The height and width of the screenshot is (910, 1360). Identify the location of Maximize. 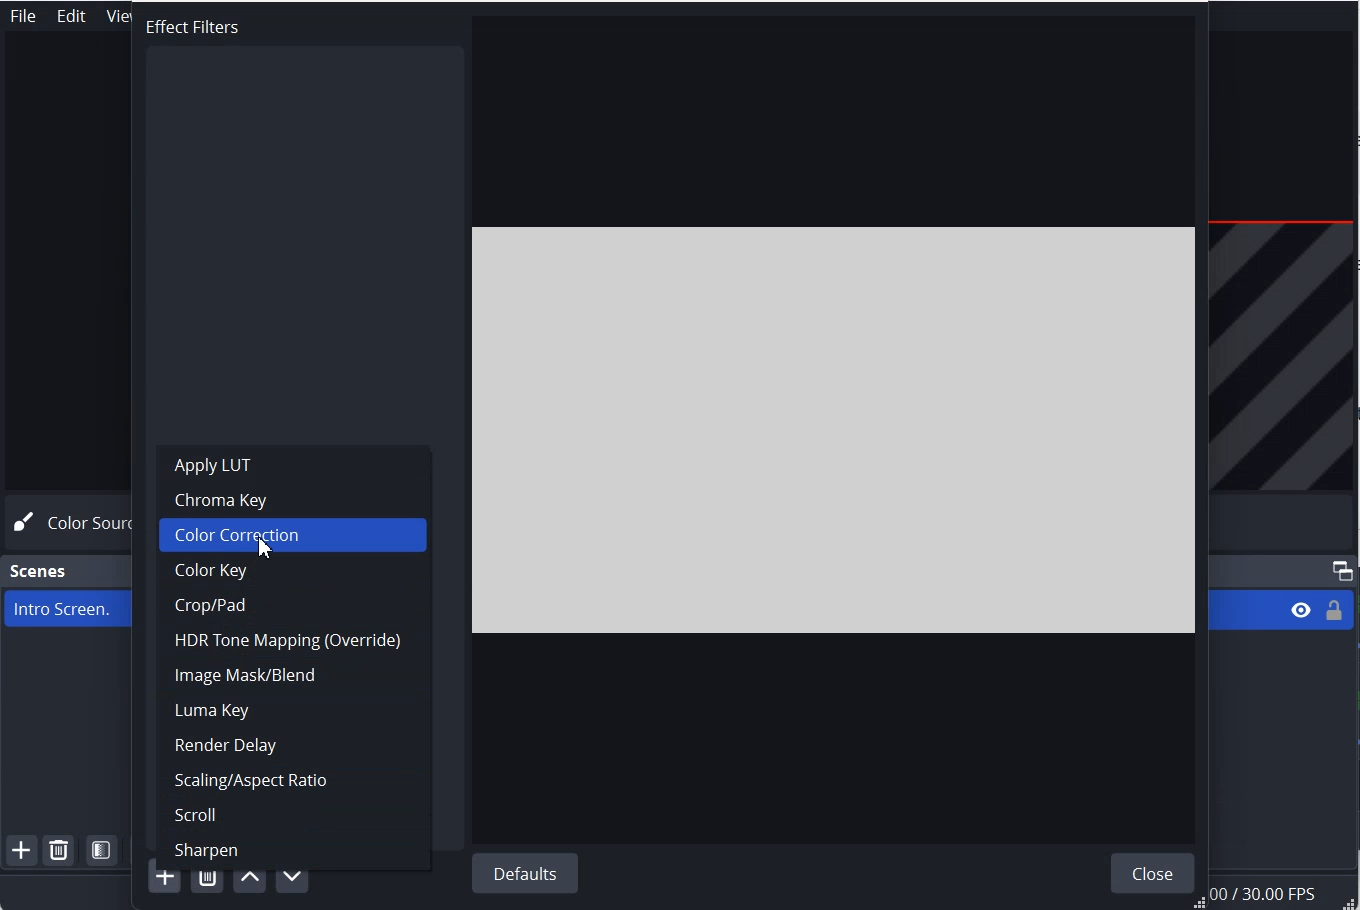
(1342, 570).